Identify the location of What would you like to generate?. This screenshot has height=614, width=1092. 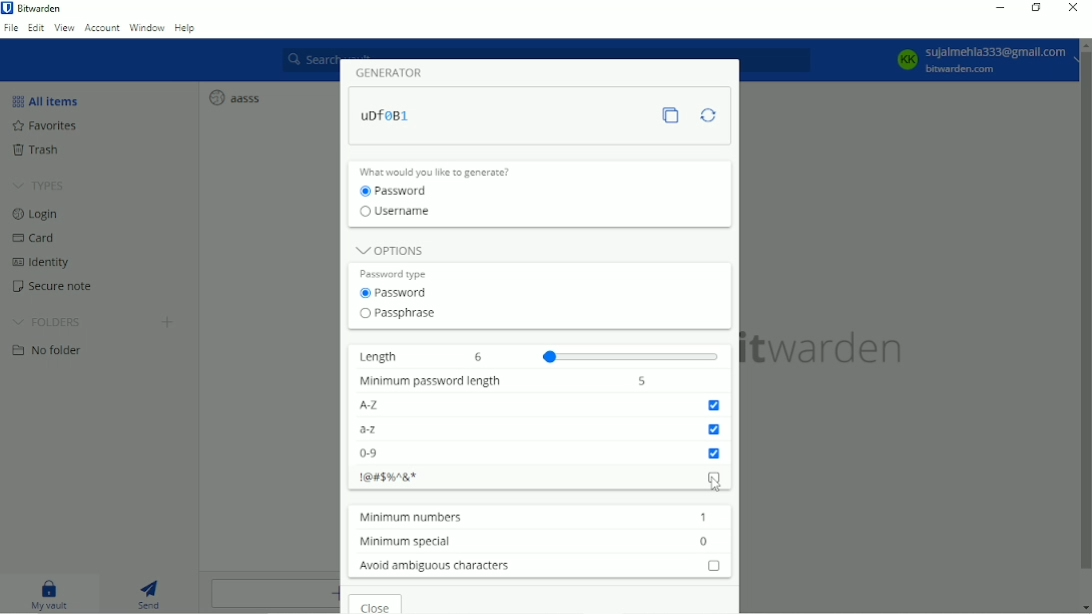
(444, 171).